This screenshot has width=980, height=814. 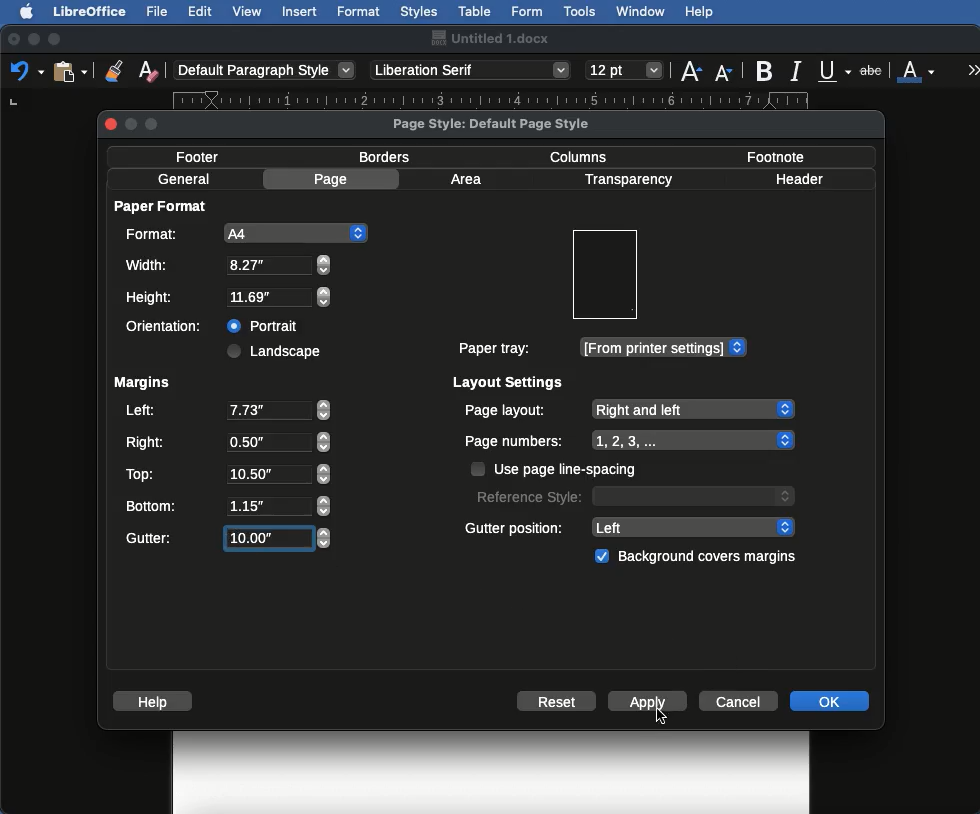 I want to click on OK, so click(x=829, y=700).